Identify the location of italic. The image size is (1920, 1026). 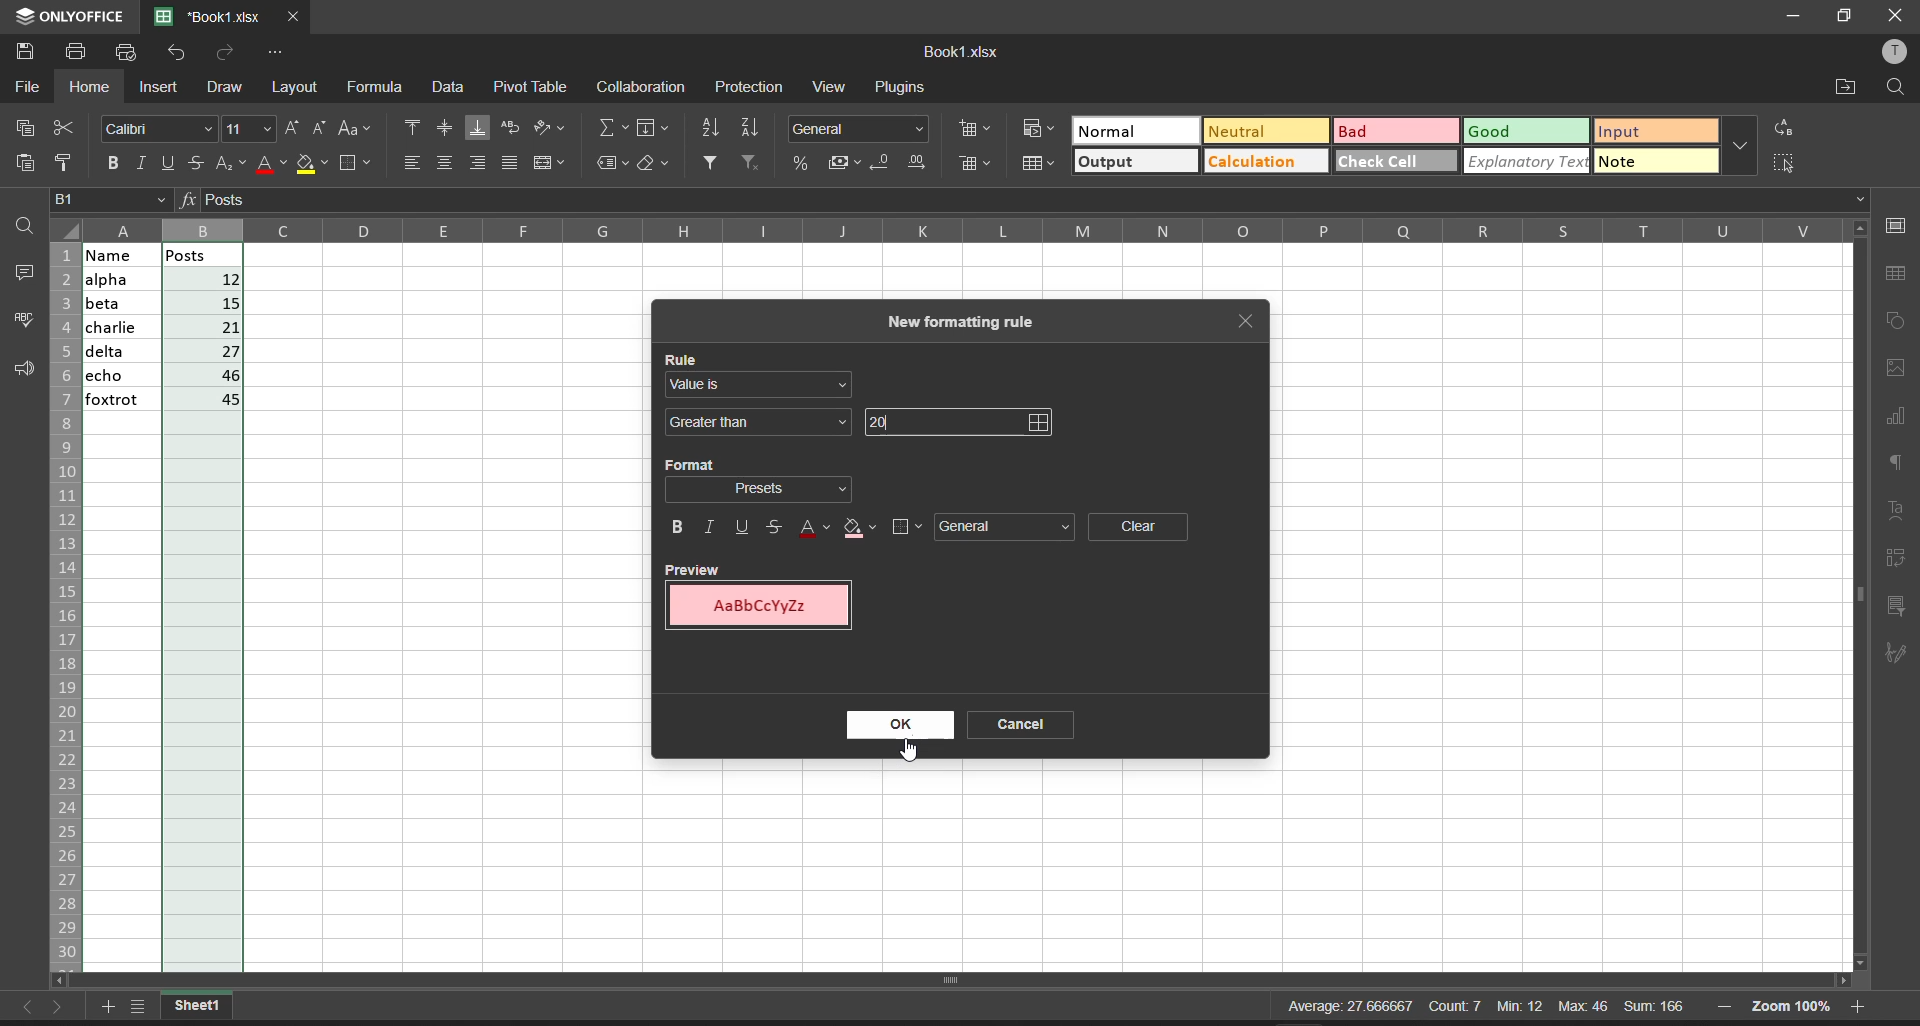
(709, 526).